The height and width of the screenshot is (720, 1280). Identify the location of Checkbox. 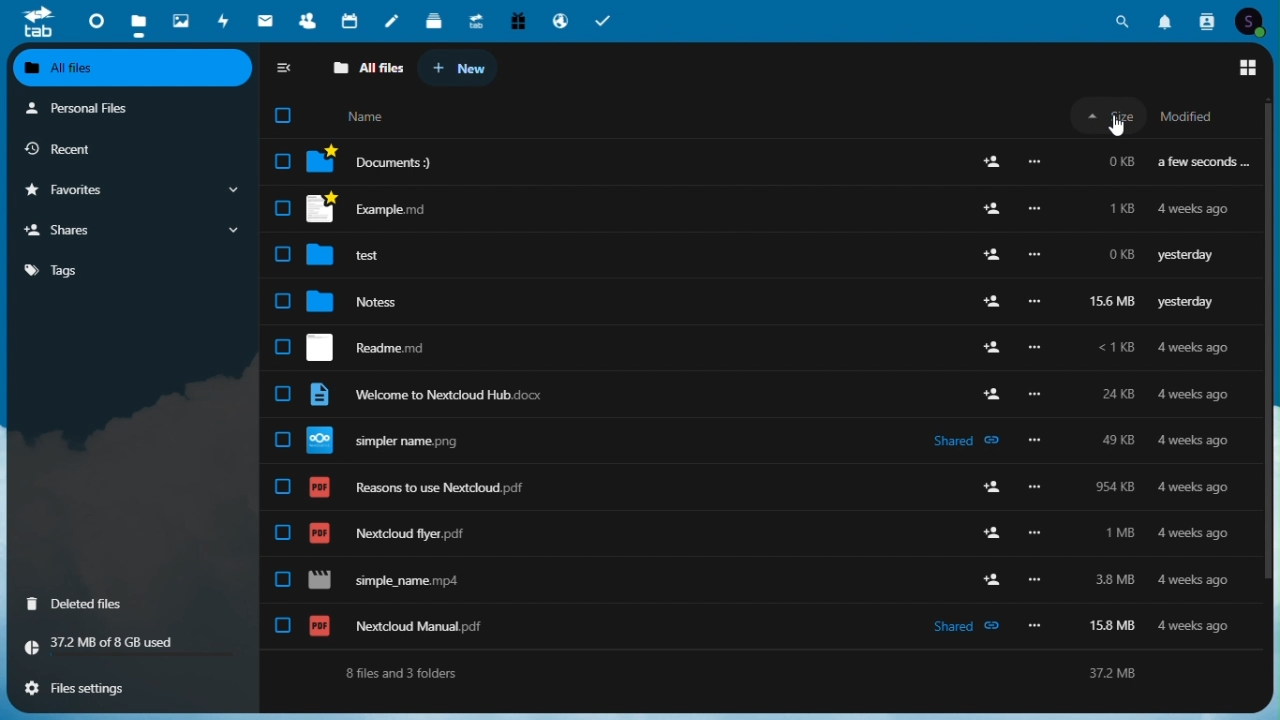
(283, 120).